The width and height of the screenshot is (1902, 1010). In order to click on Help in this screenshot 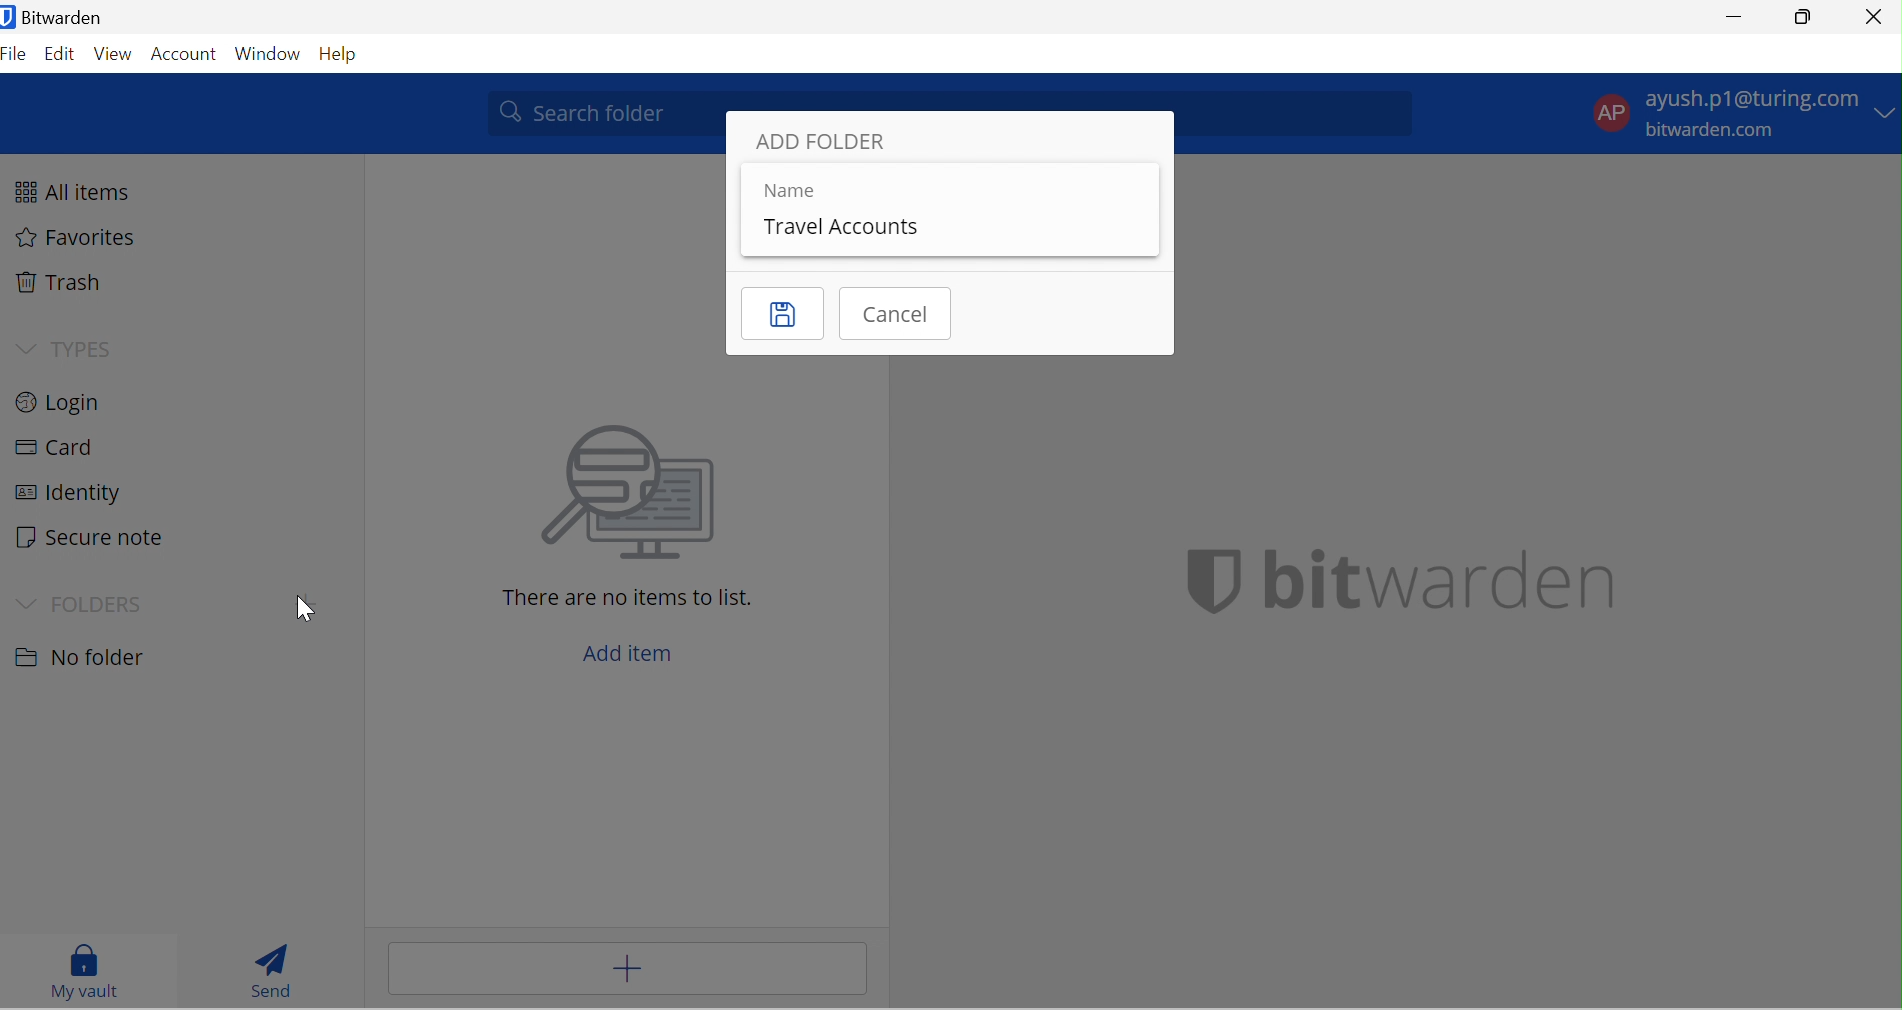, I will do `click(344, 54)`.